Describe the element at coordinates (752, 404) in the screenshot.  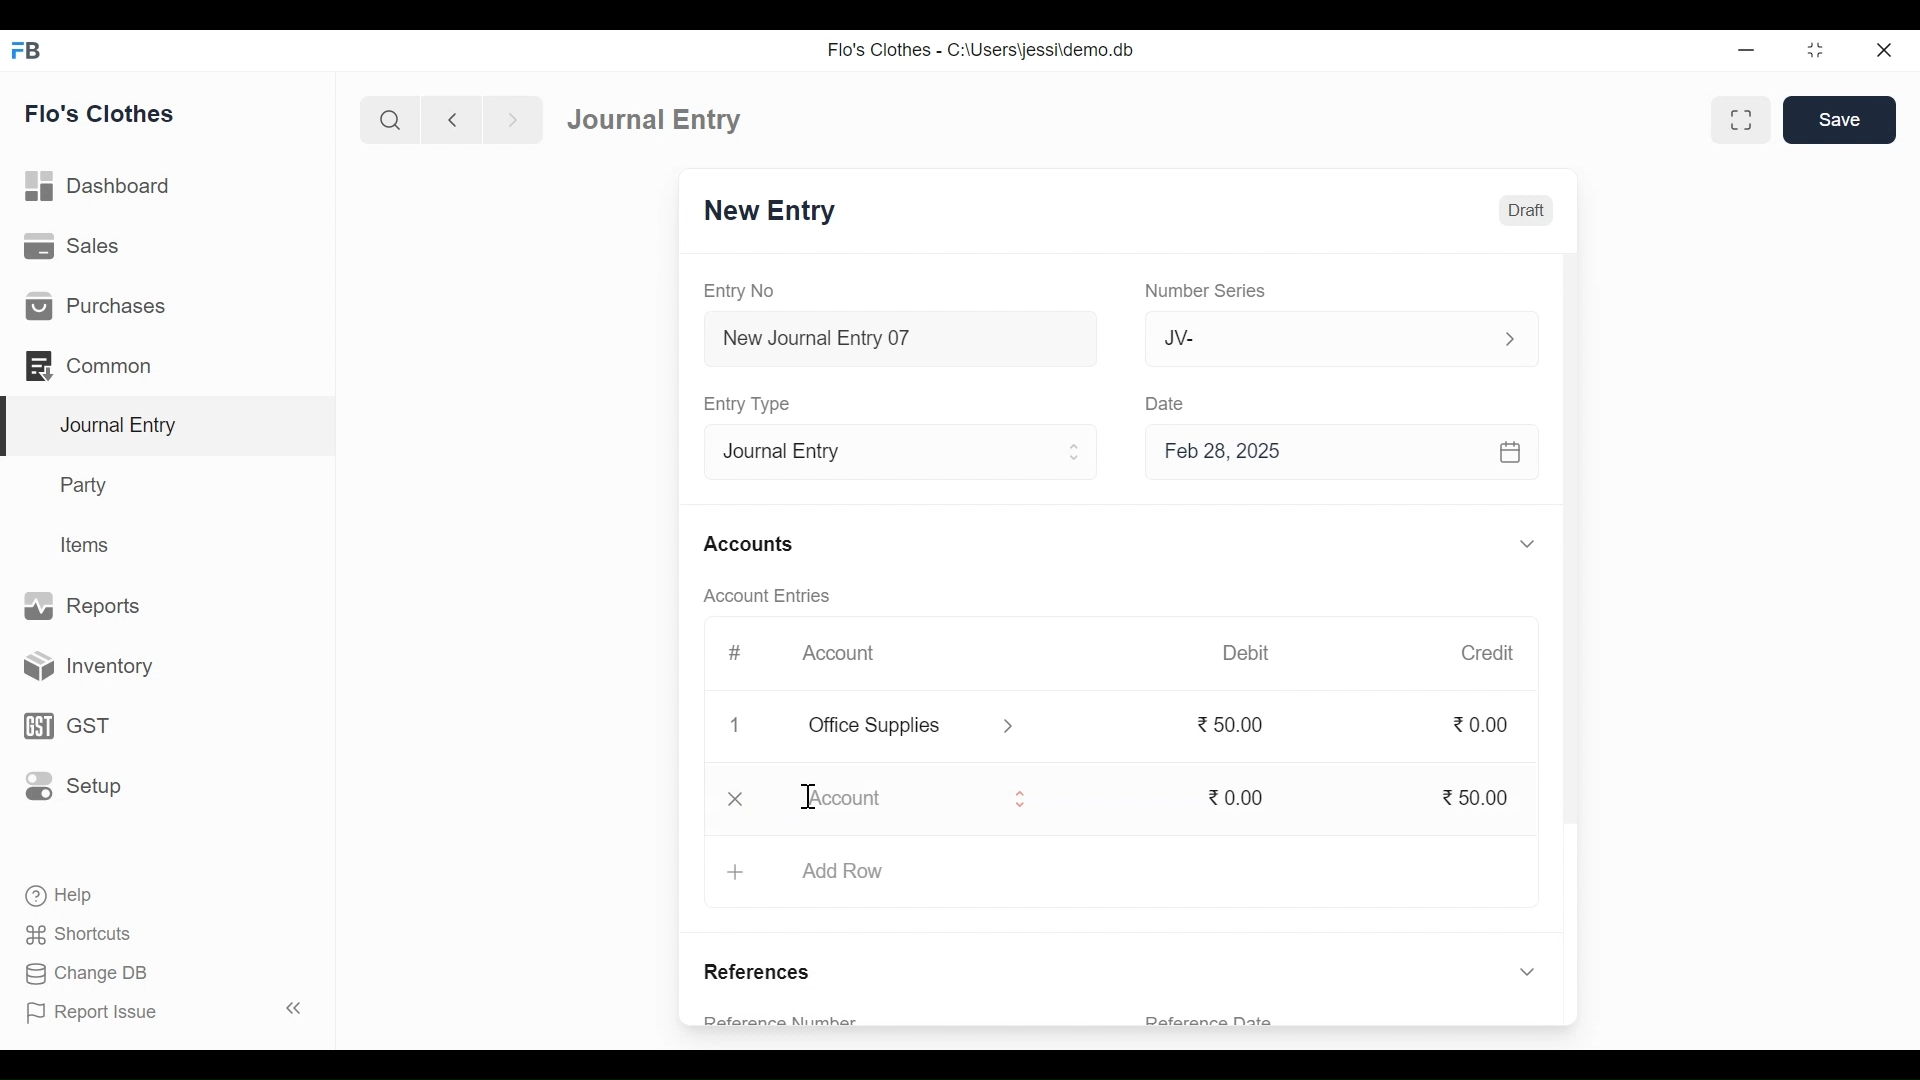
I see `Entry Type` at that location.